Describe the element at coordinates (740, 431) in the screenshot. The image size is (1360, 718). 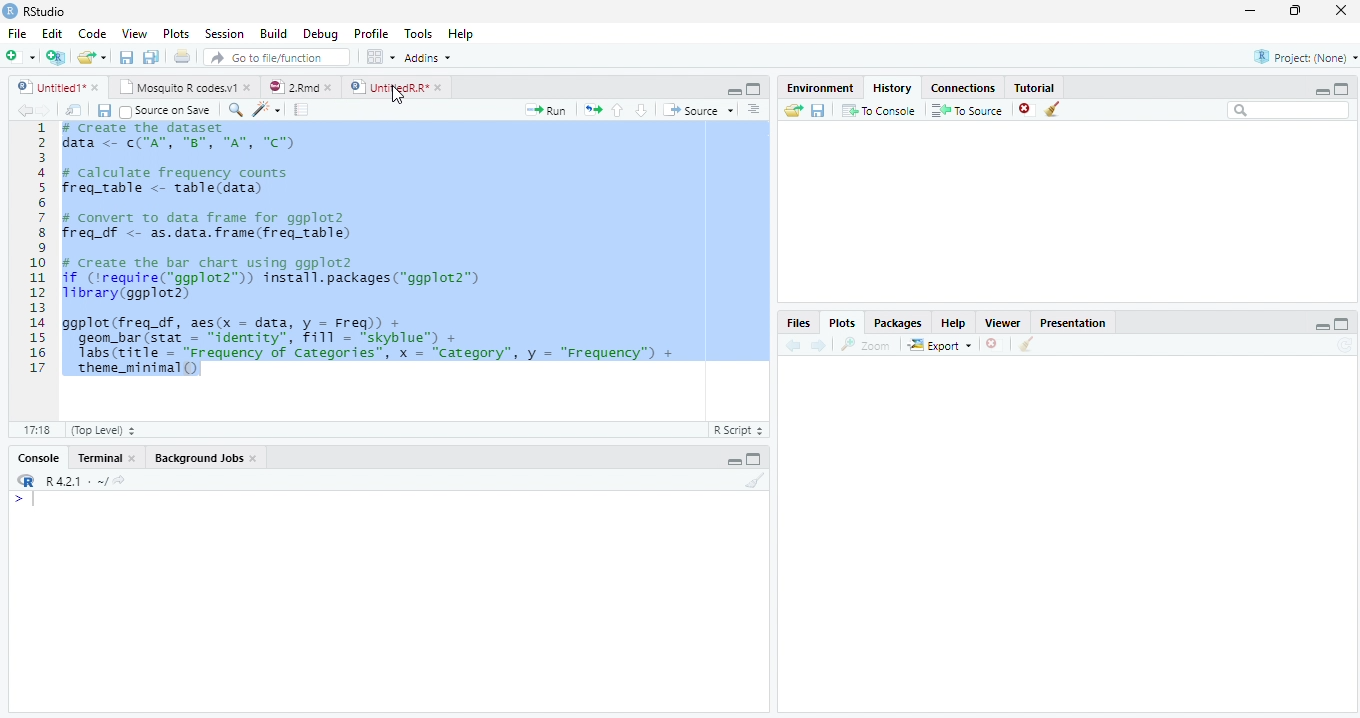
I see `R Script` at that location.